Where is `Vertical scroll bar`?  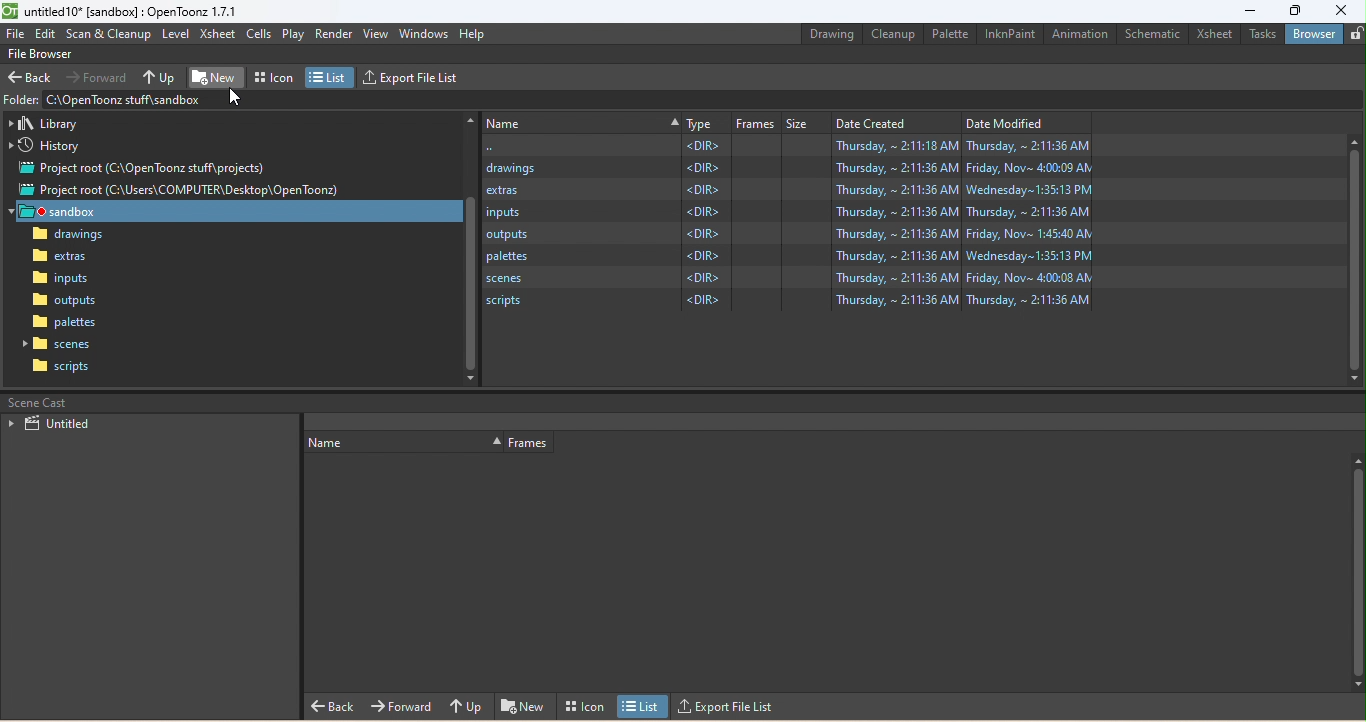 Vertical scroll bar is located at coordinates (471, 249).